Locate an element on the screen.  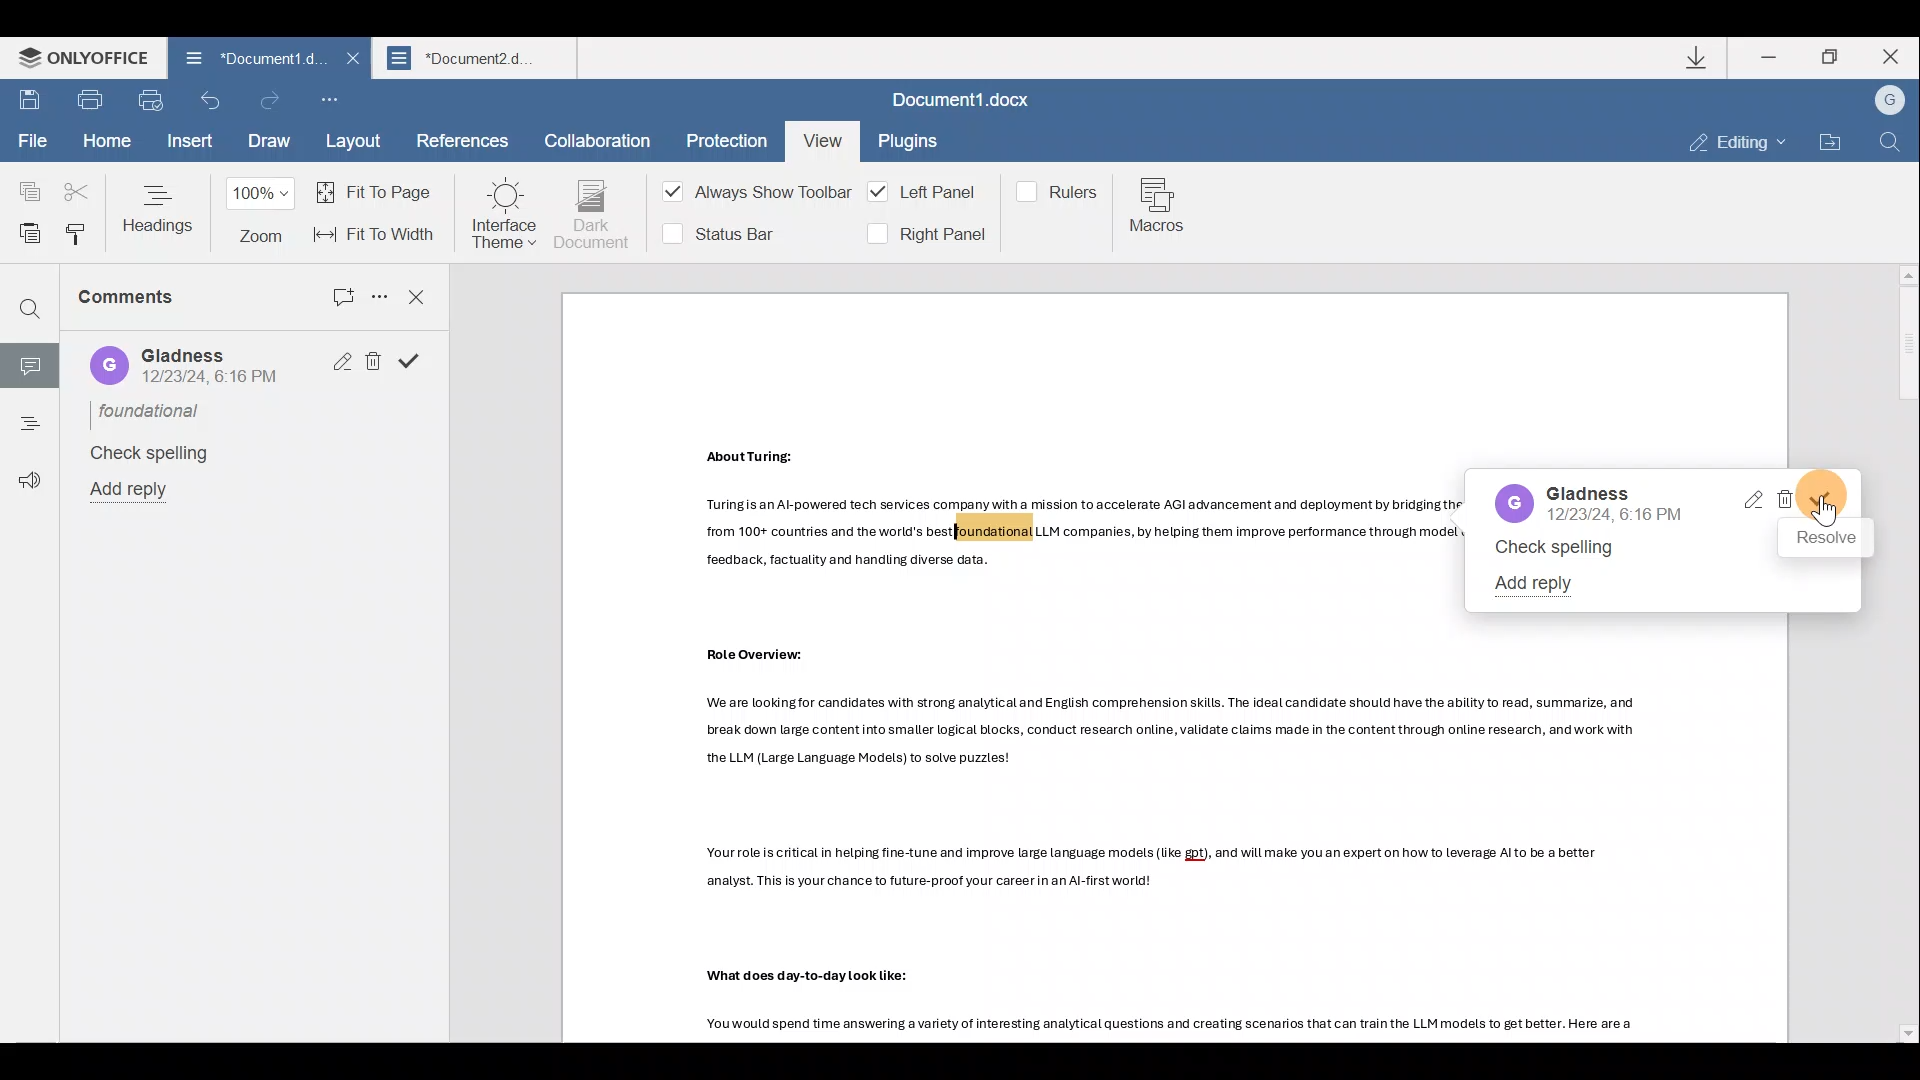
Account name is located at coordinates (1889, 101).